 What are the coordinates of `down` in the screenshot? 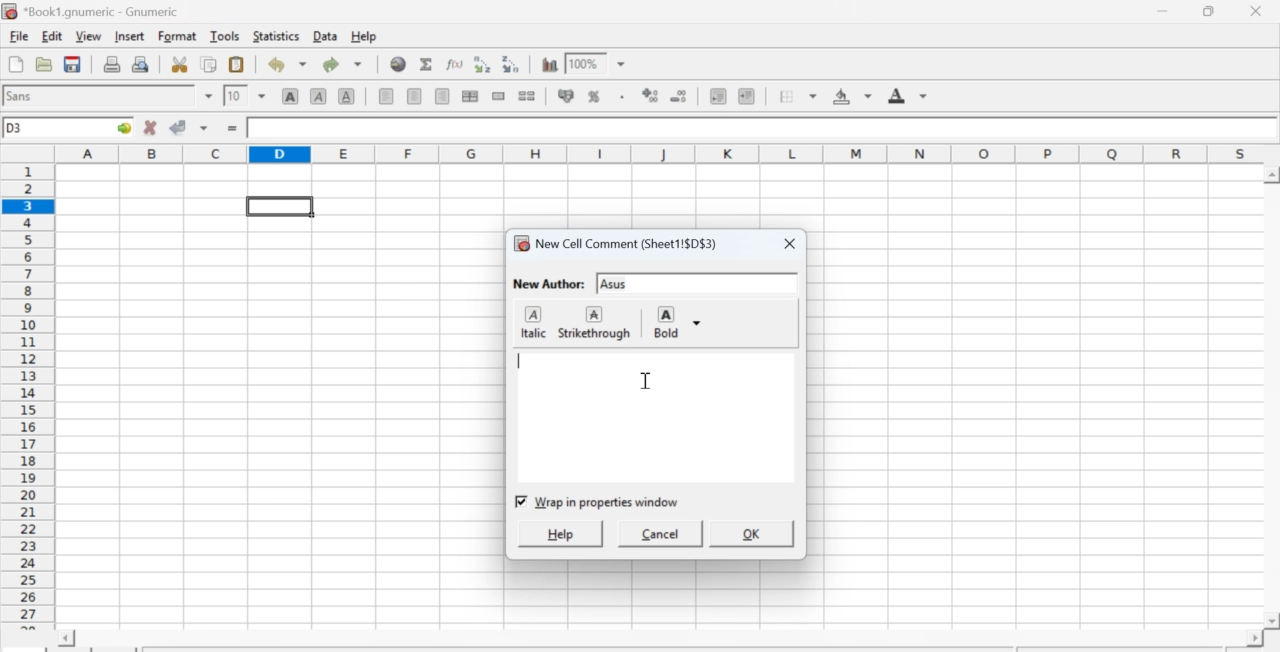 It's located at (207, 96).